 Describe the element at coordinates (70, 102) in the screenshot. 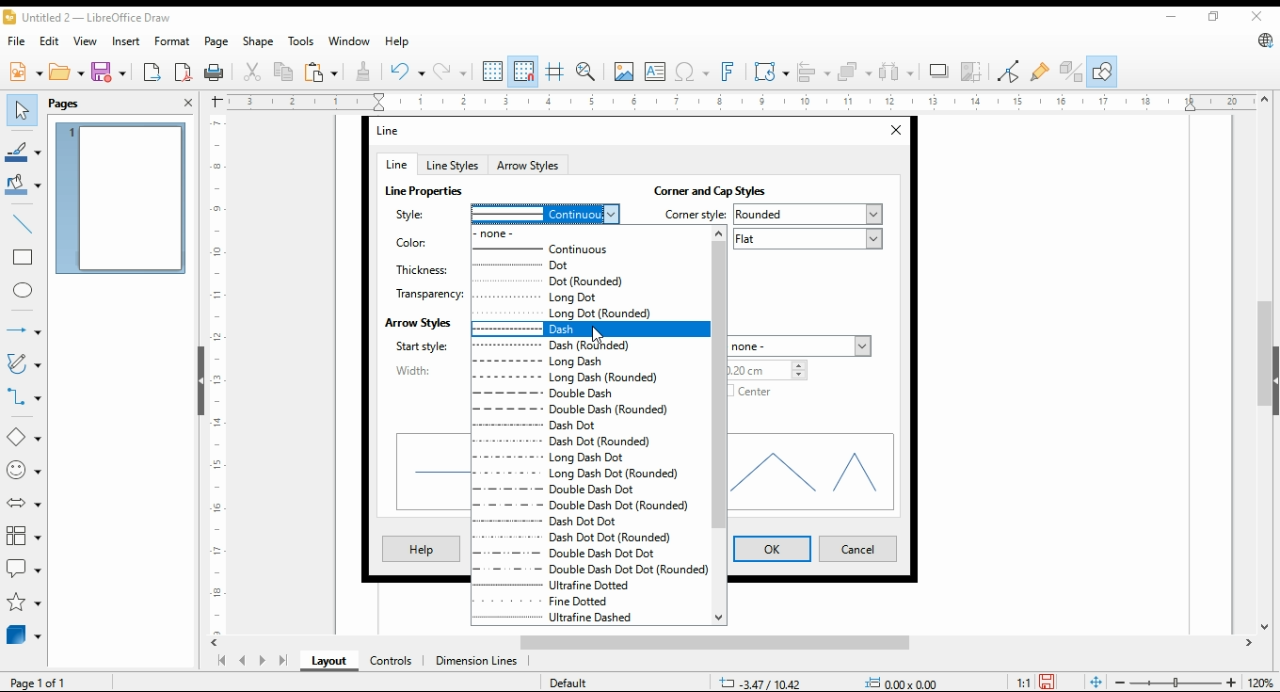

I see `pages` at that location.